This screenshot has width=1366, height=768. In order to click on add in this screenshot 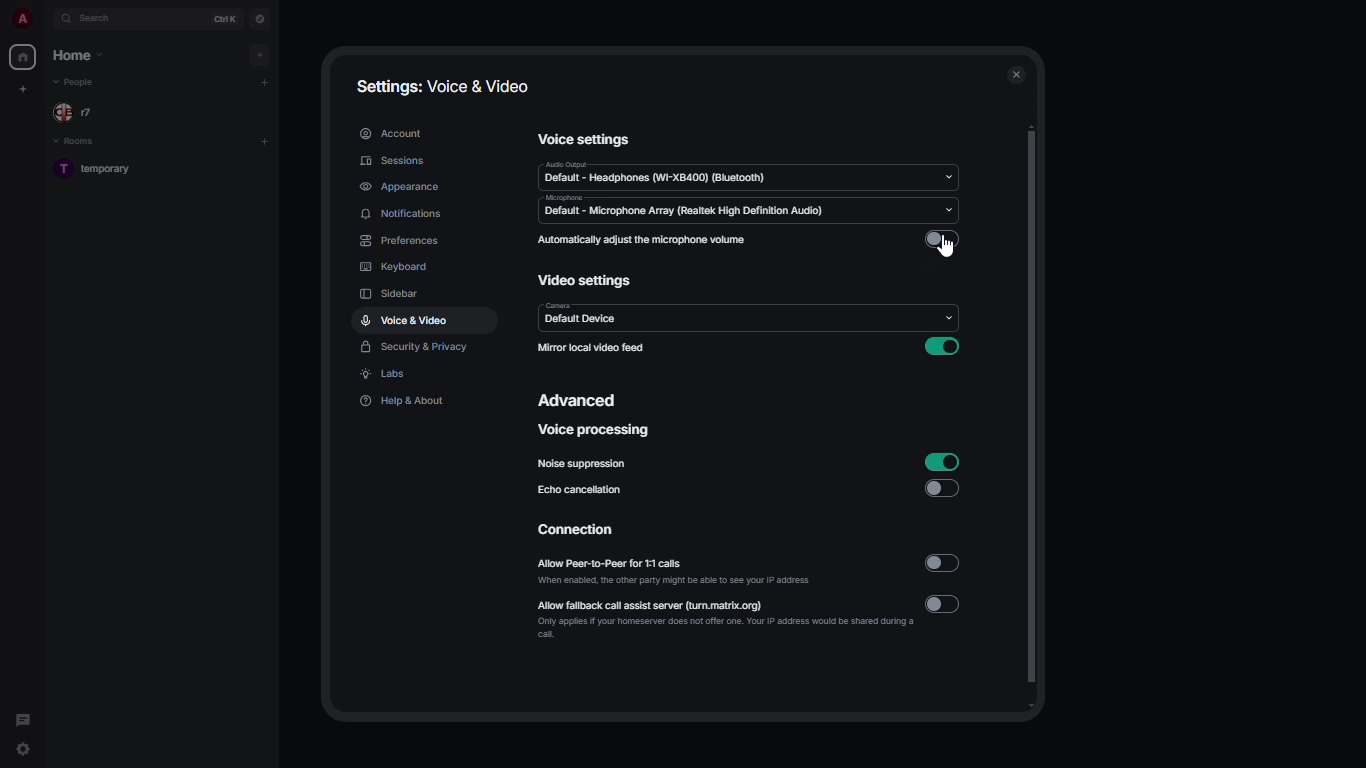, I will do `click(262, 55)`.